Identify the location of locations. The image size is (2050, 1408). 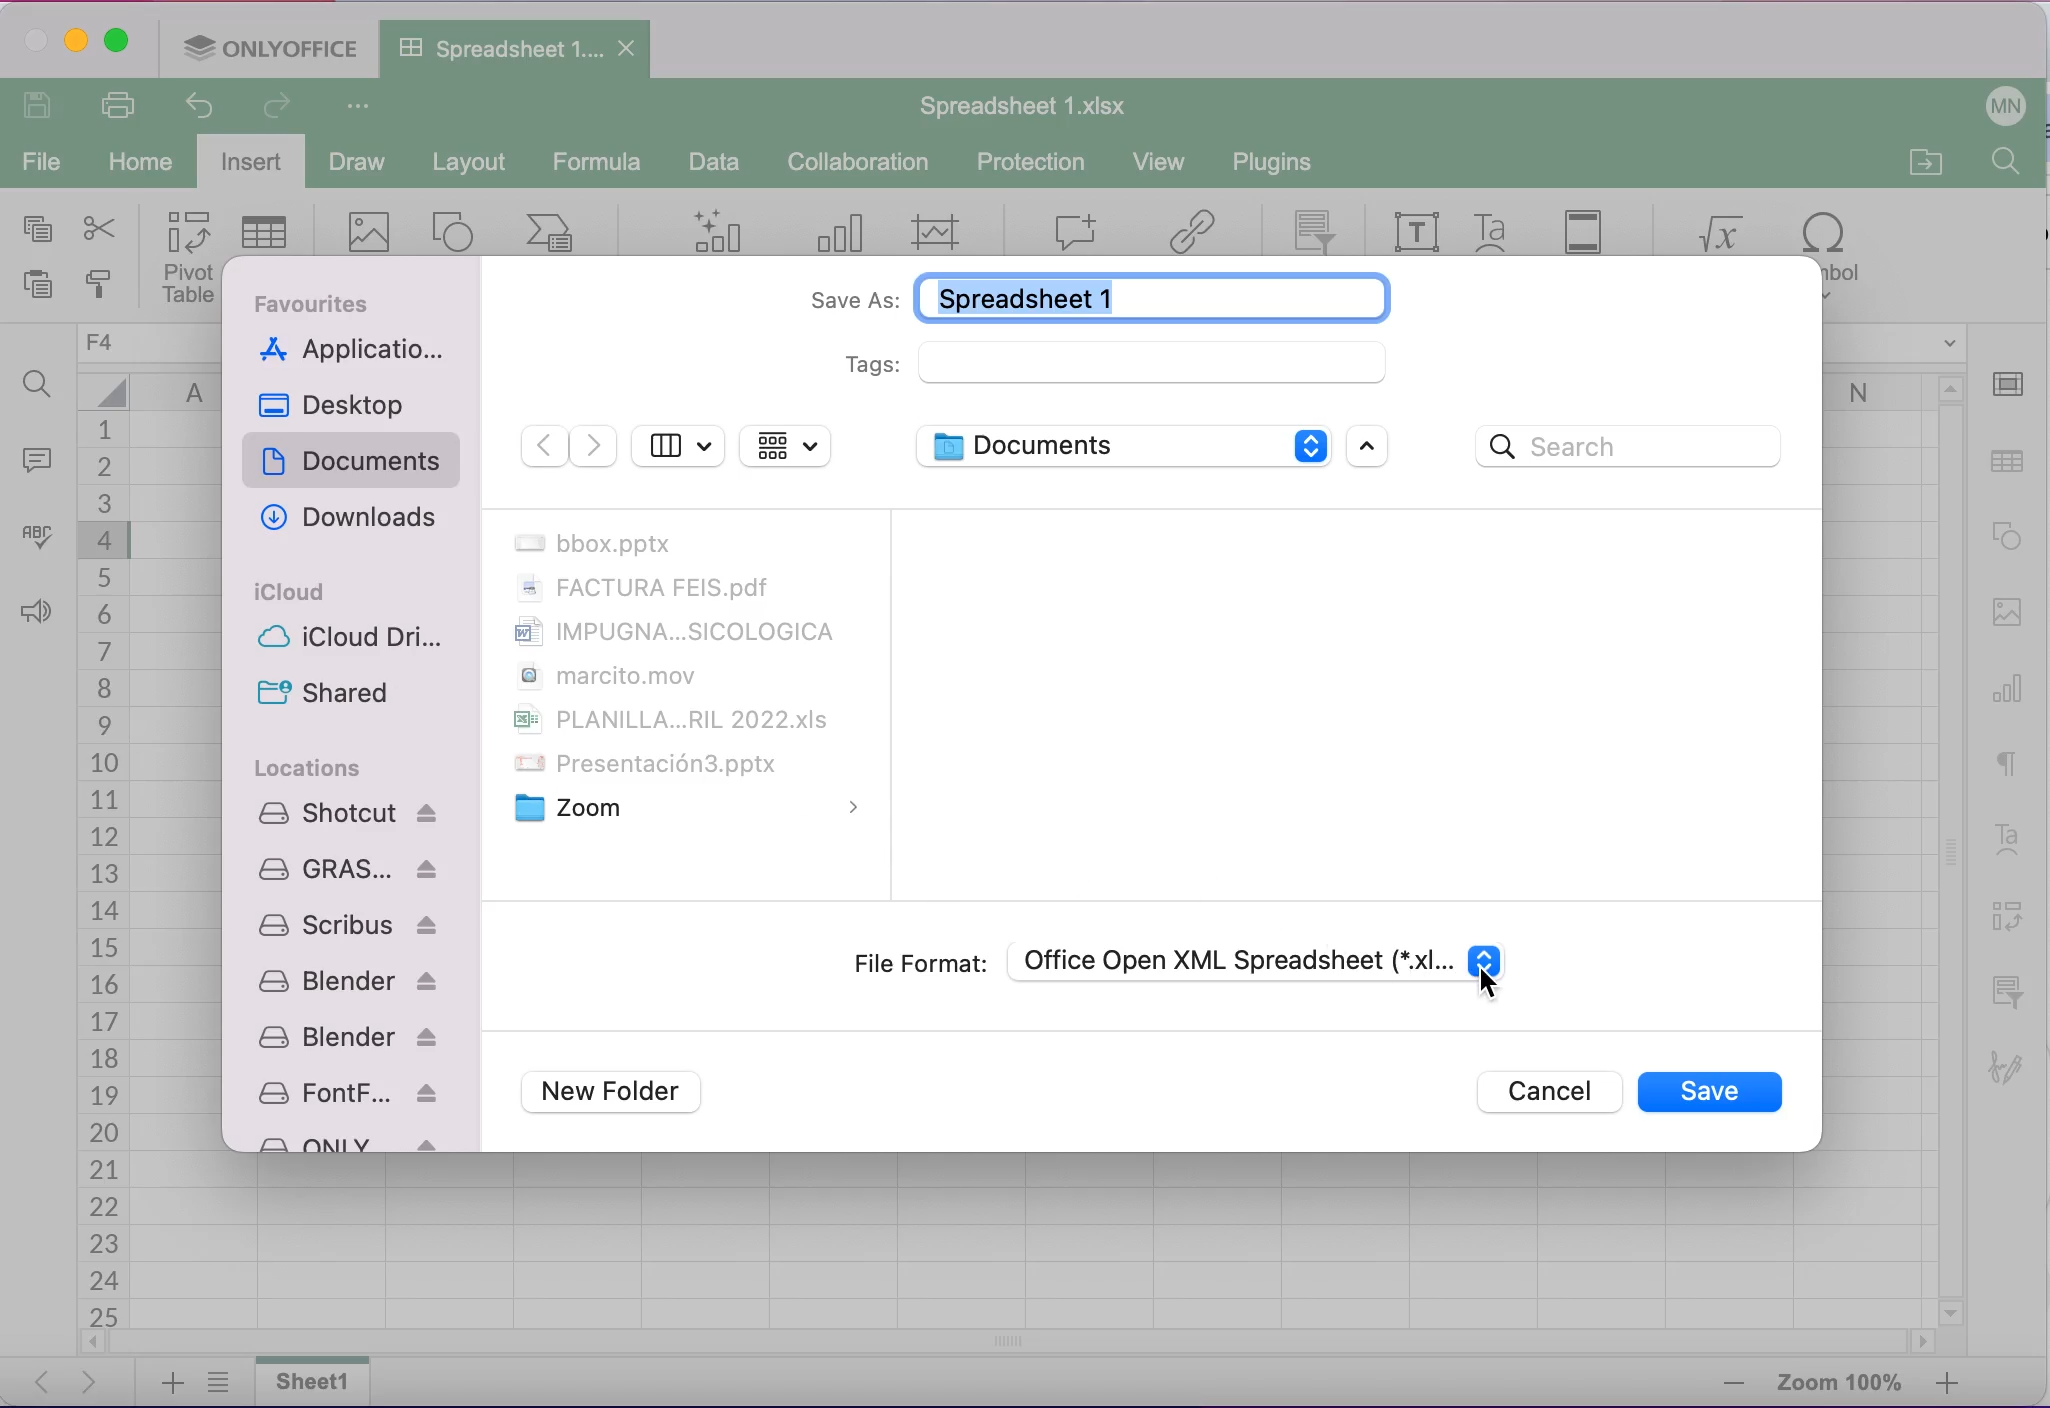
(310, 767).